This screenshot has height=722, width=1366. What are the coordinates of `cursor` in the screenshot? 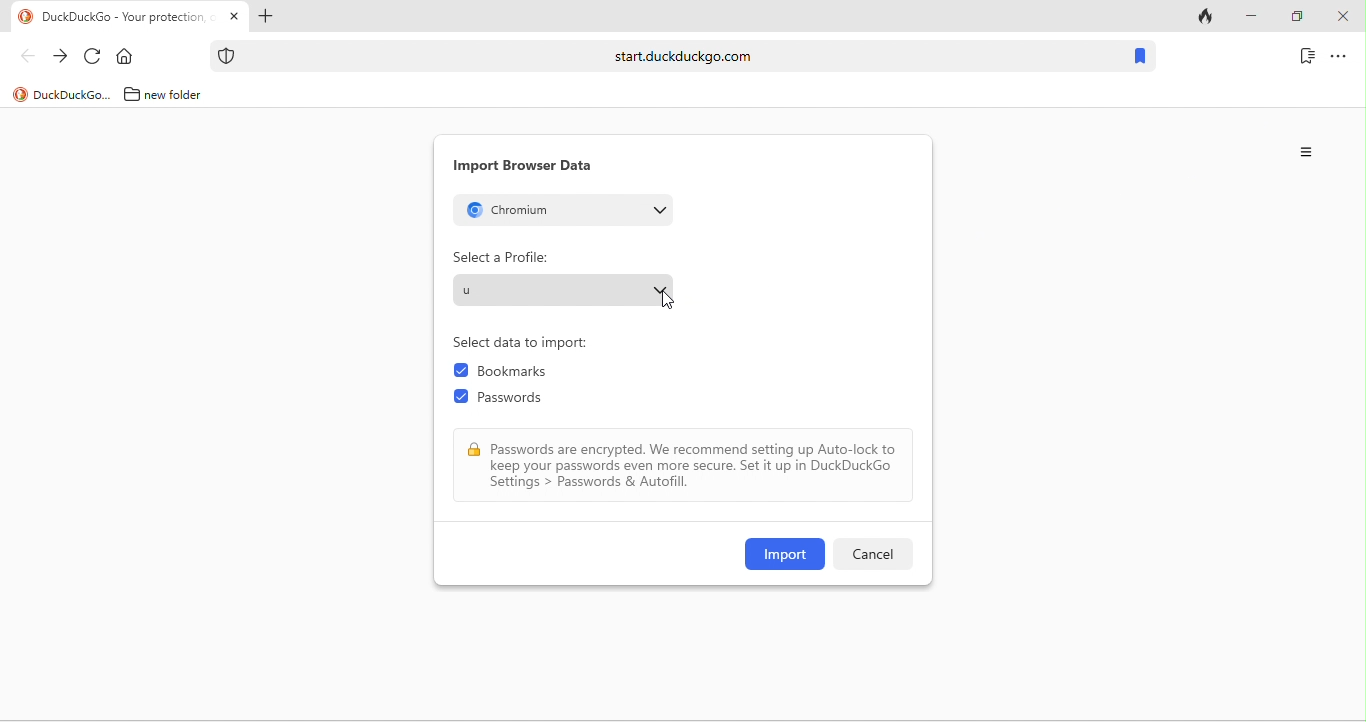 It's located at (670, 303).